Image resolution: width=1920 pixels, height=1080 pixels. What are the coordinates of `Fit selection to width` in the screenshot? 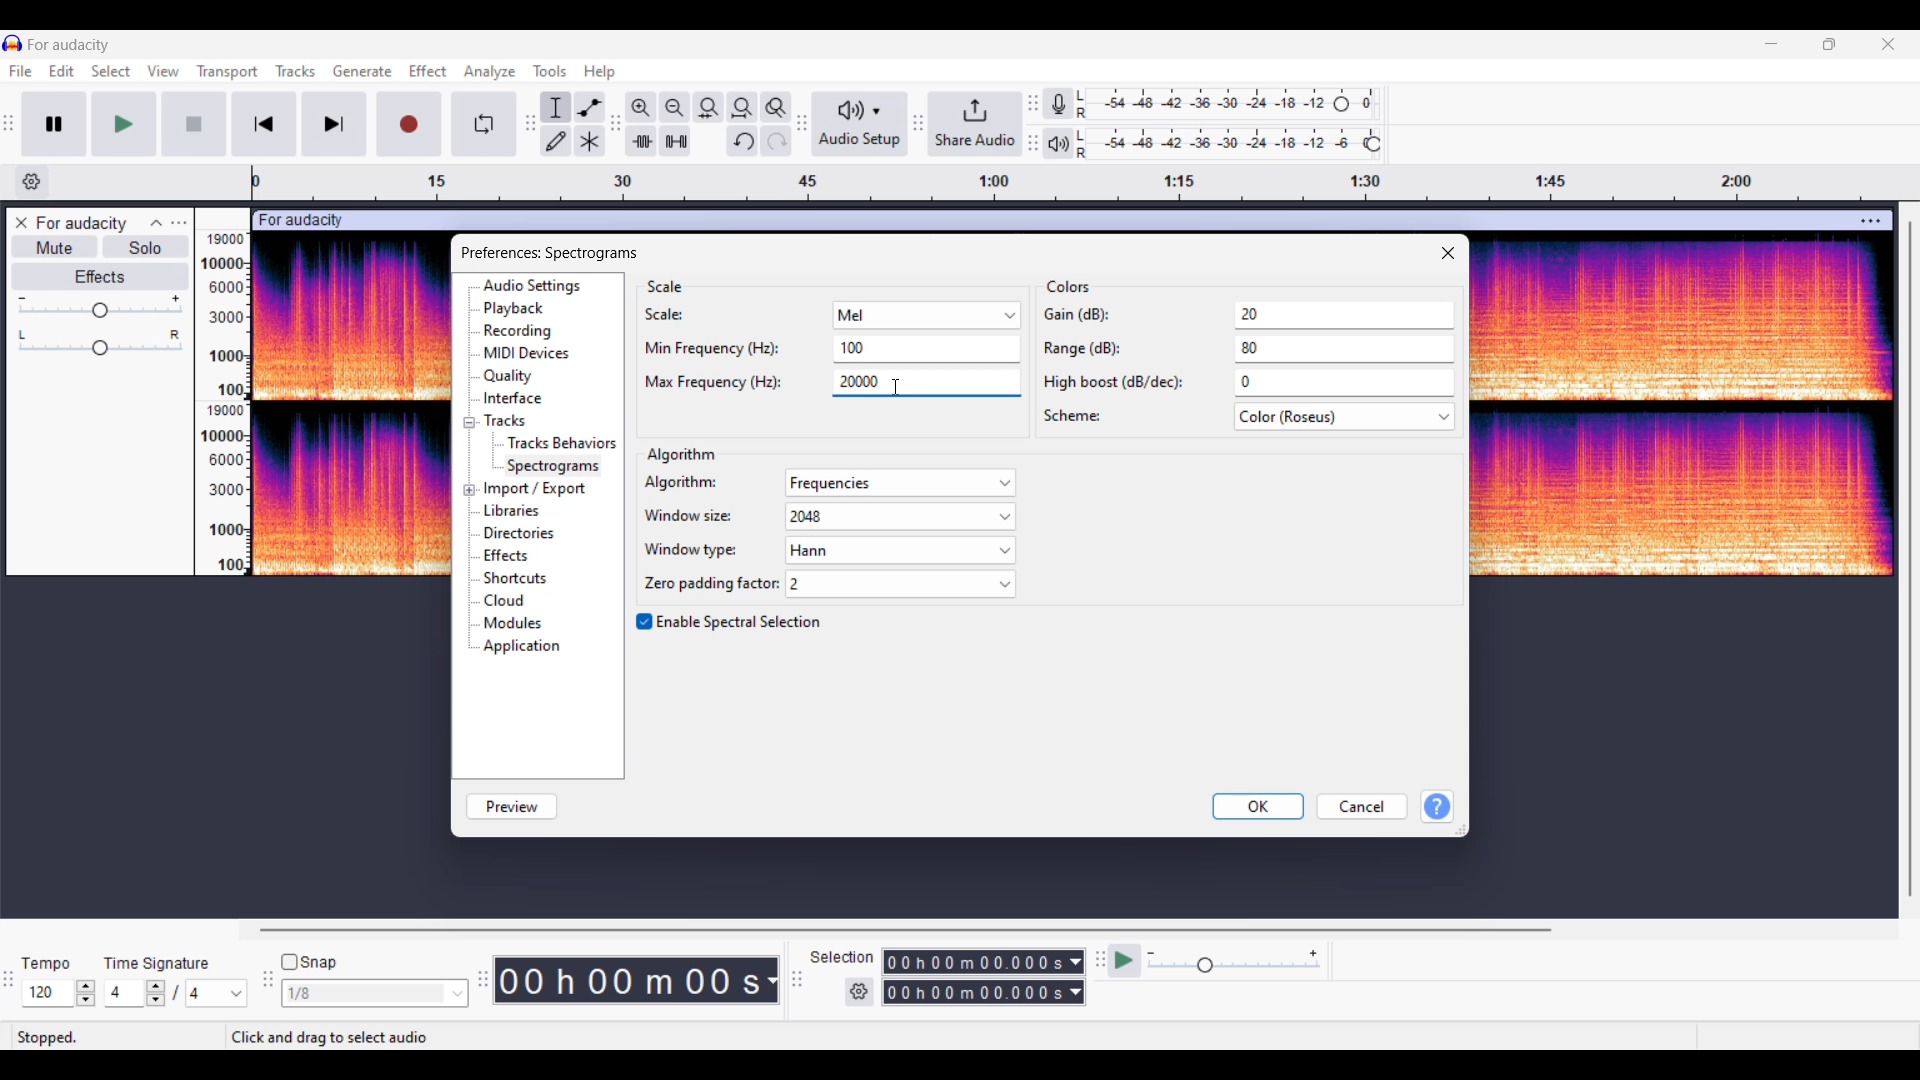 It's located at (710, 108).